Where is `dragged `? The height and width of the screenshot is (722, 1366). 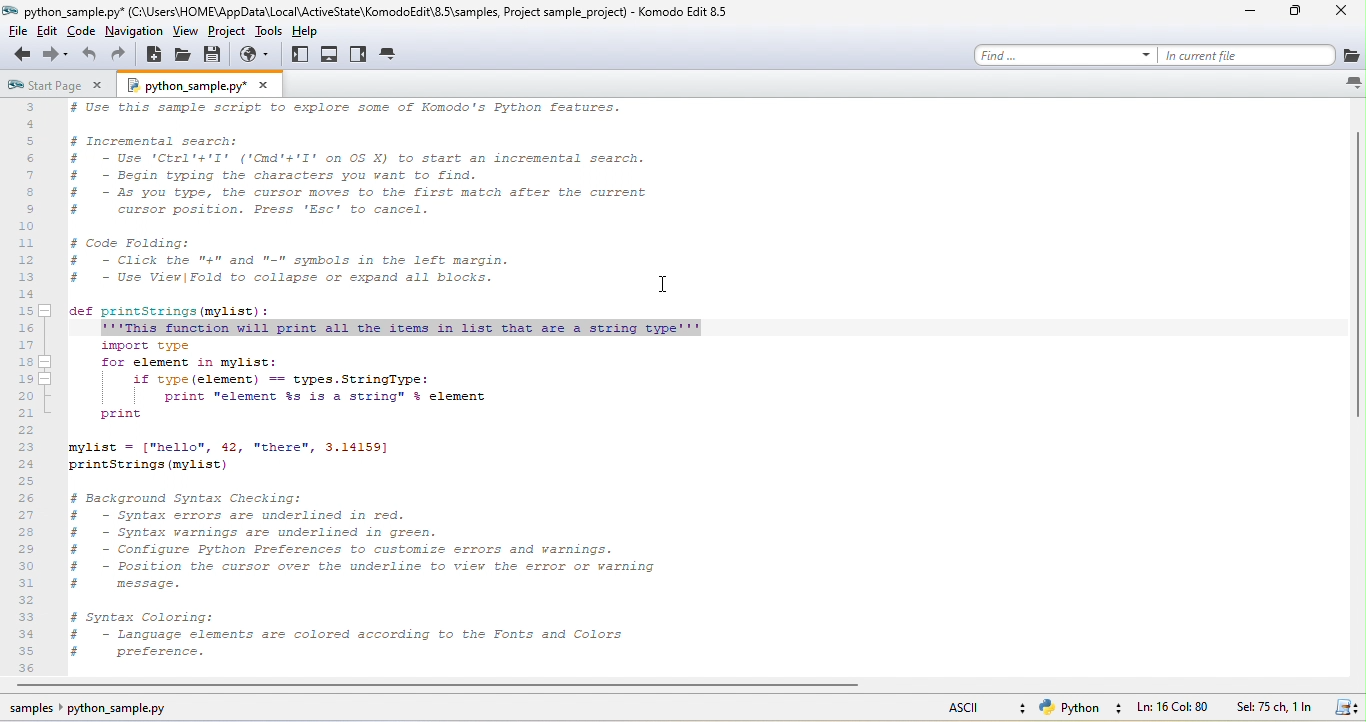
dragged  is located at coordinates (402, 328).